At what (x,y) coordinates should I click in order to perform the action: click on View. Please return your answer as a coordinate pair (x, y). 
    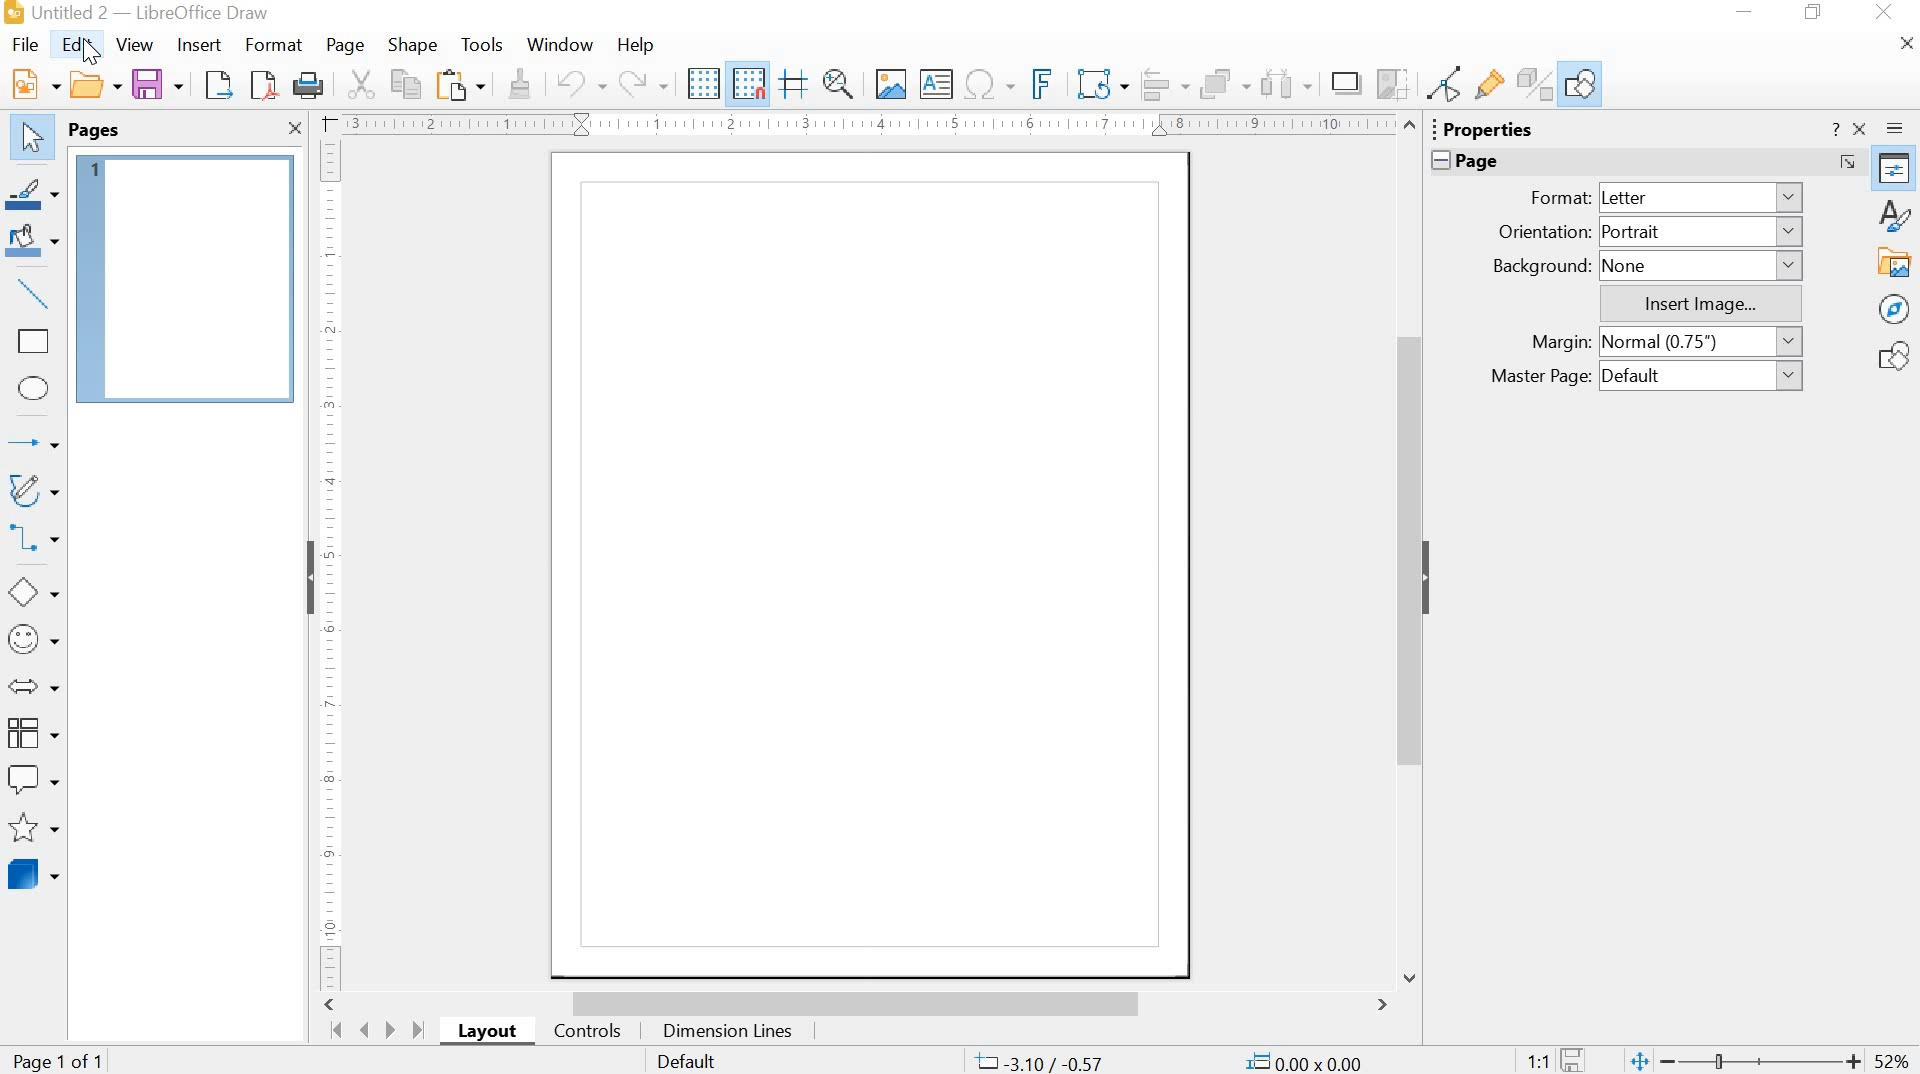
    Looking at the image, I should click on (136, 44).